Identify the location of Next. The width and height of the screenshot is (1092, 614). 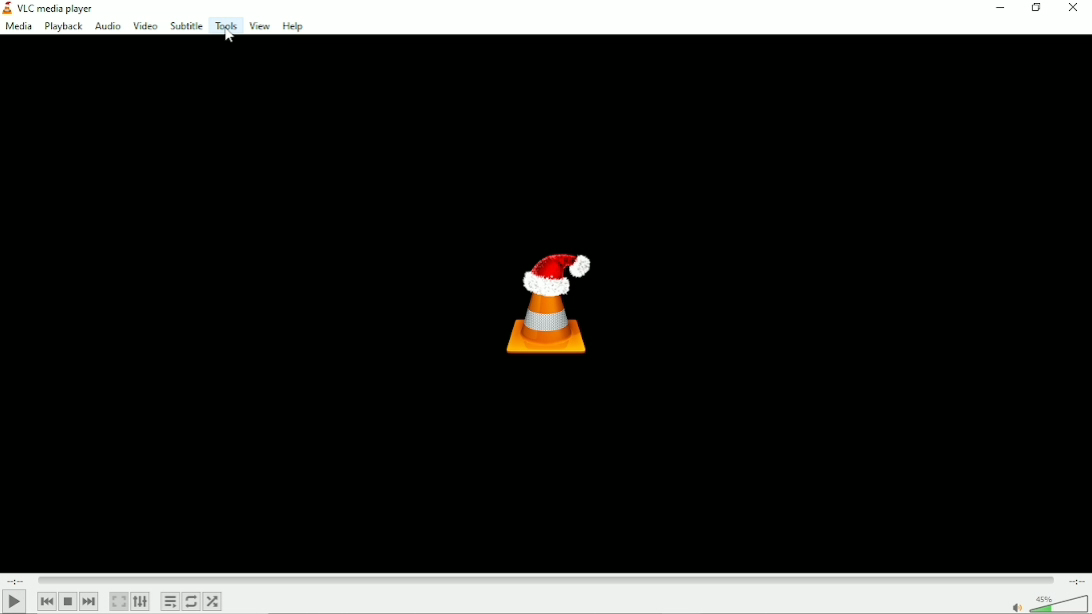
(90, 602).